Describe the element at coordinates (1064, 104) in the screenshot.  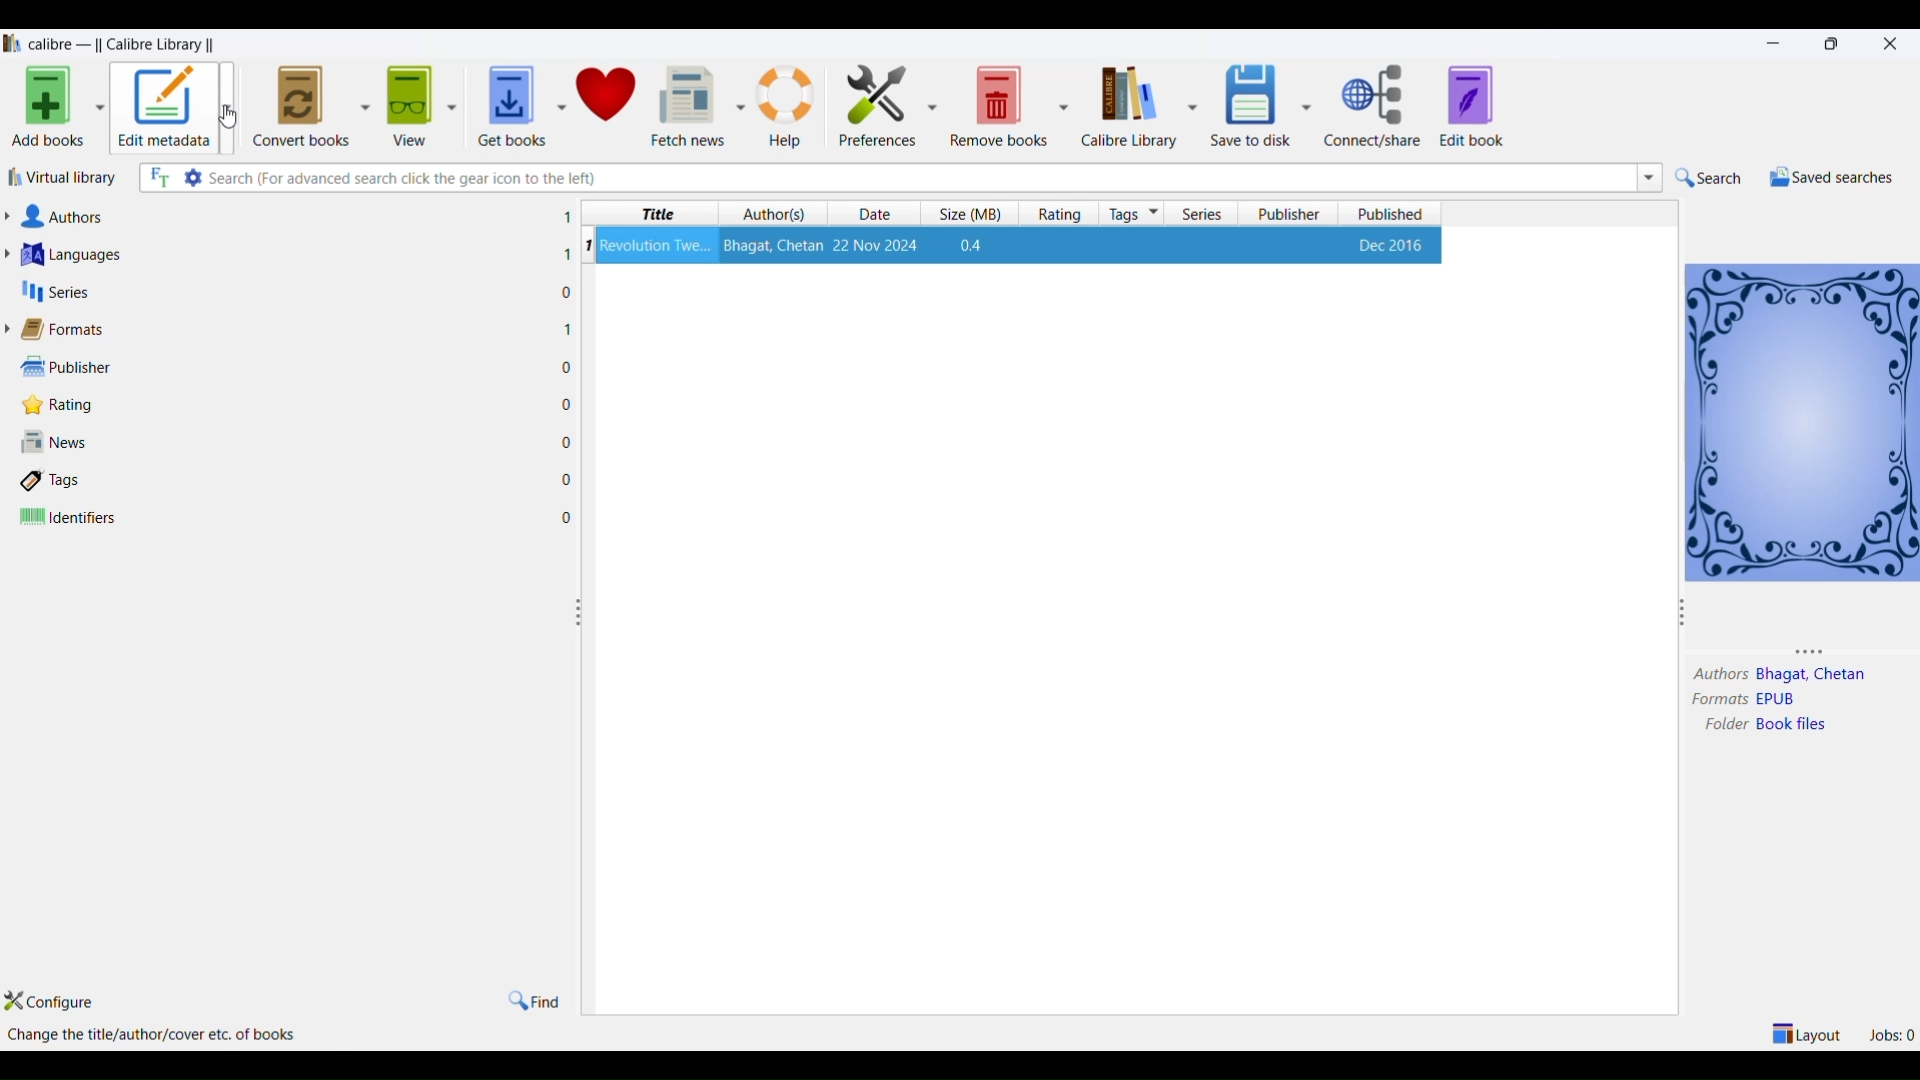
I see `remove books options dropdown button` at that location.